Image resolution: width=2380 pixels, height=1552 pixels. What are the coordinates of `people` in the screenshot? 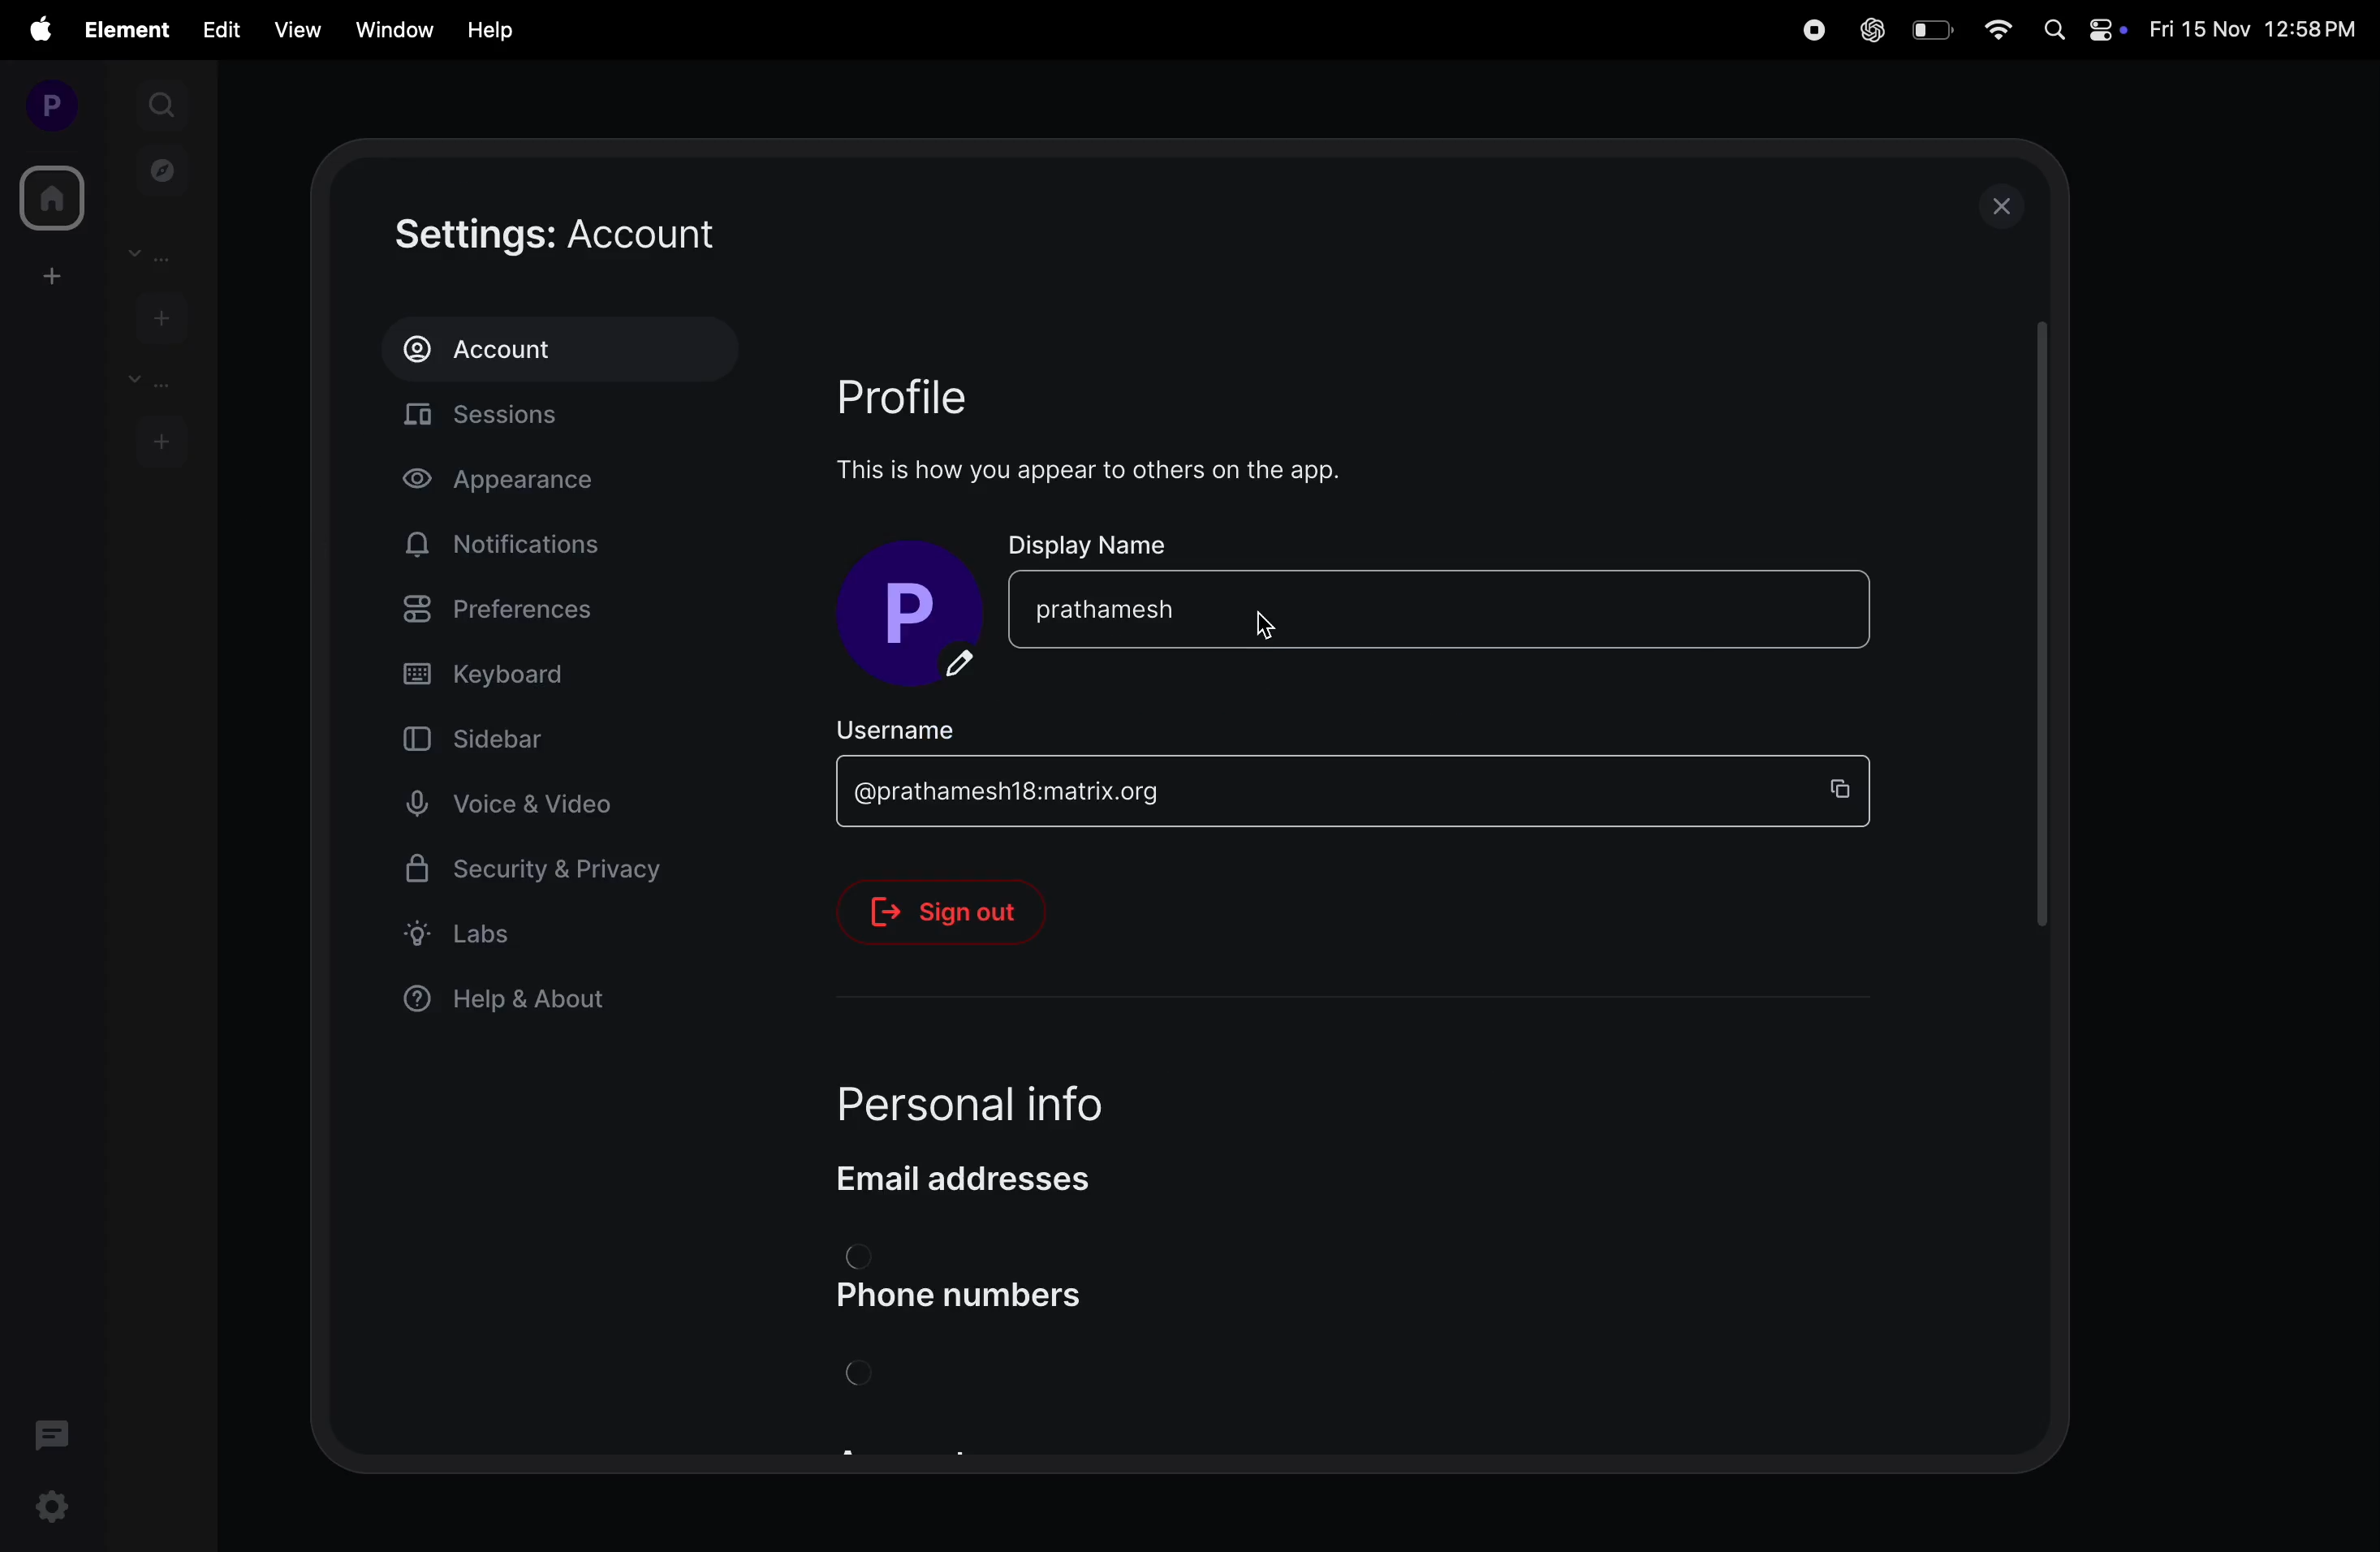 It's located at (158, 254).